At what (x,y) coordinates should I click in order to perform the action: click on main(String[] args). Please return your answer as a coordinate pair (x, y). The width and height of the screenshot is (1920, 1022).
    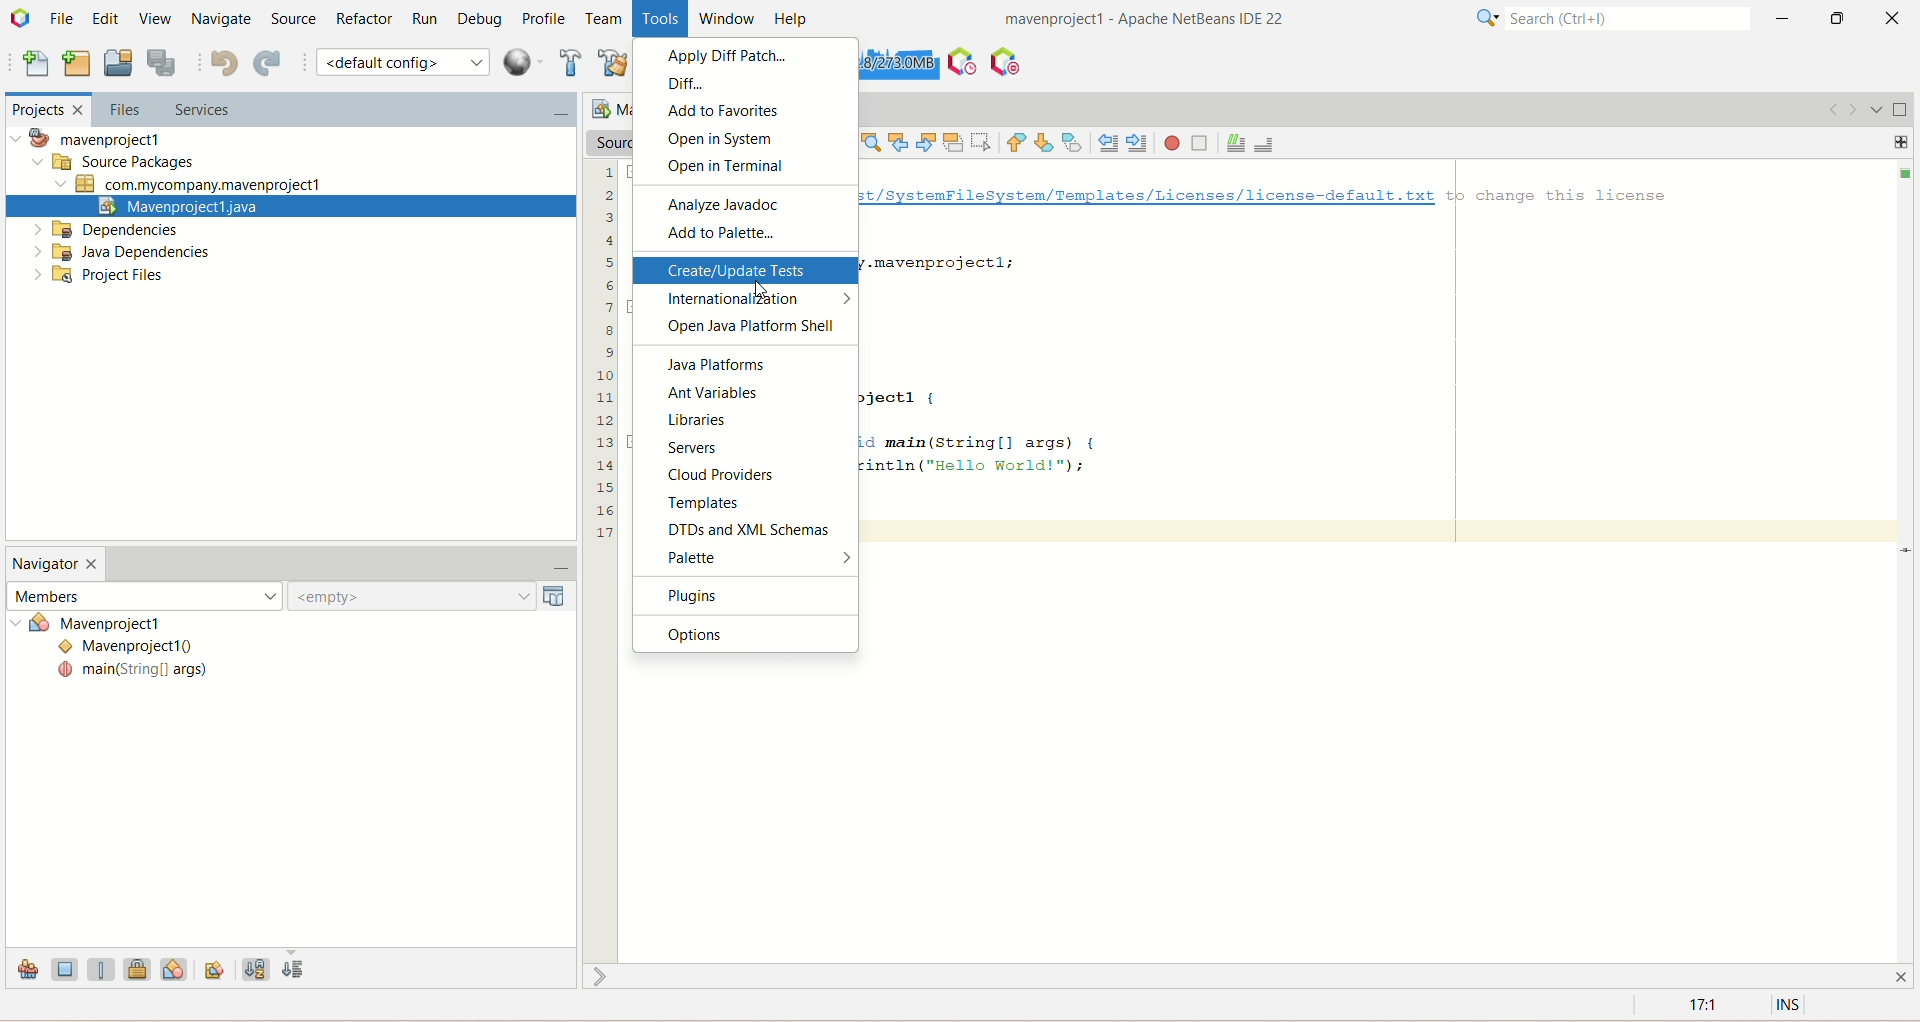
    Looking at the image, I should click on (133, 672).